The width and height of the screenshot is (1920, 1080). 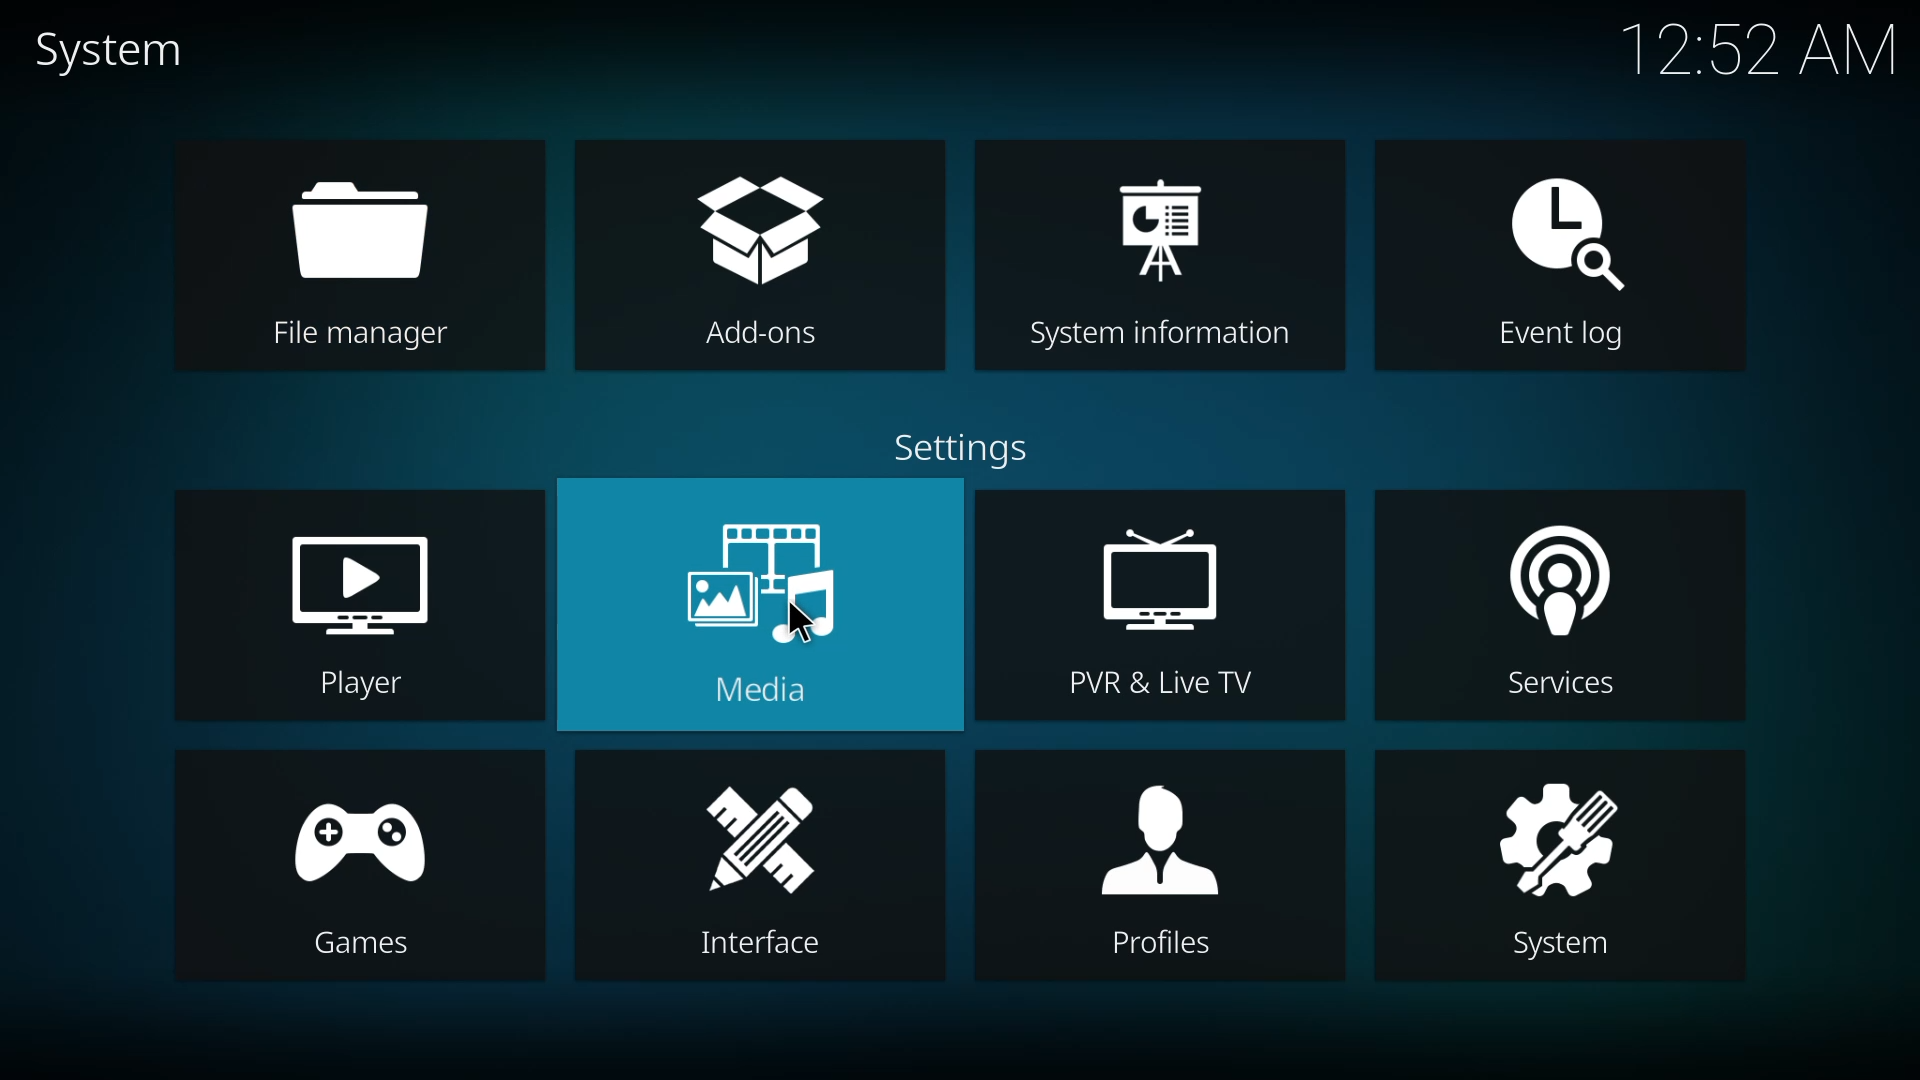 I want to click on interface, so click(x=762, y=838).